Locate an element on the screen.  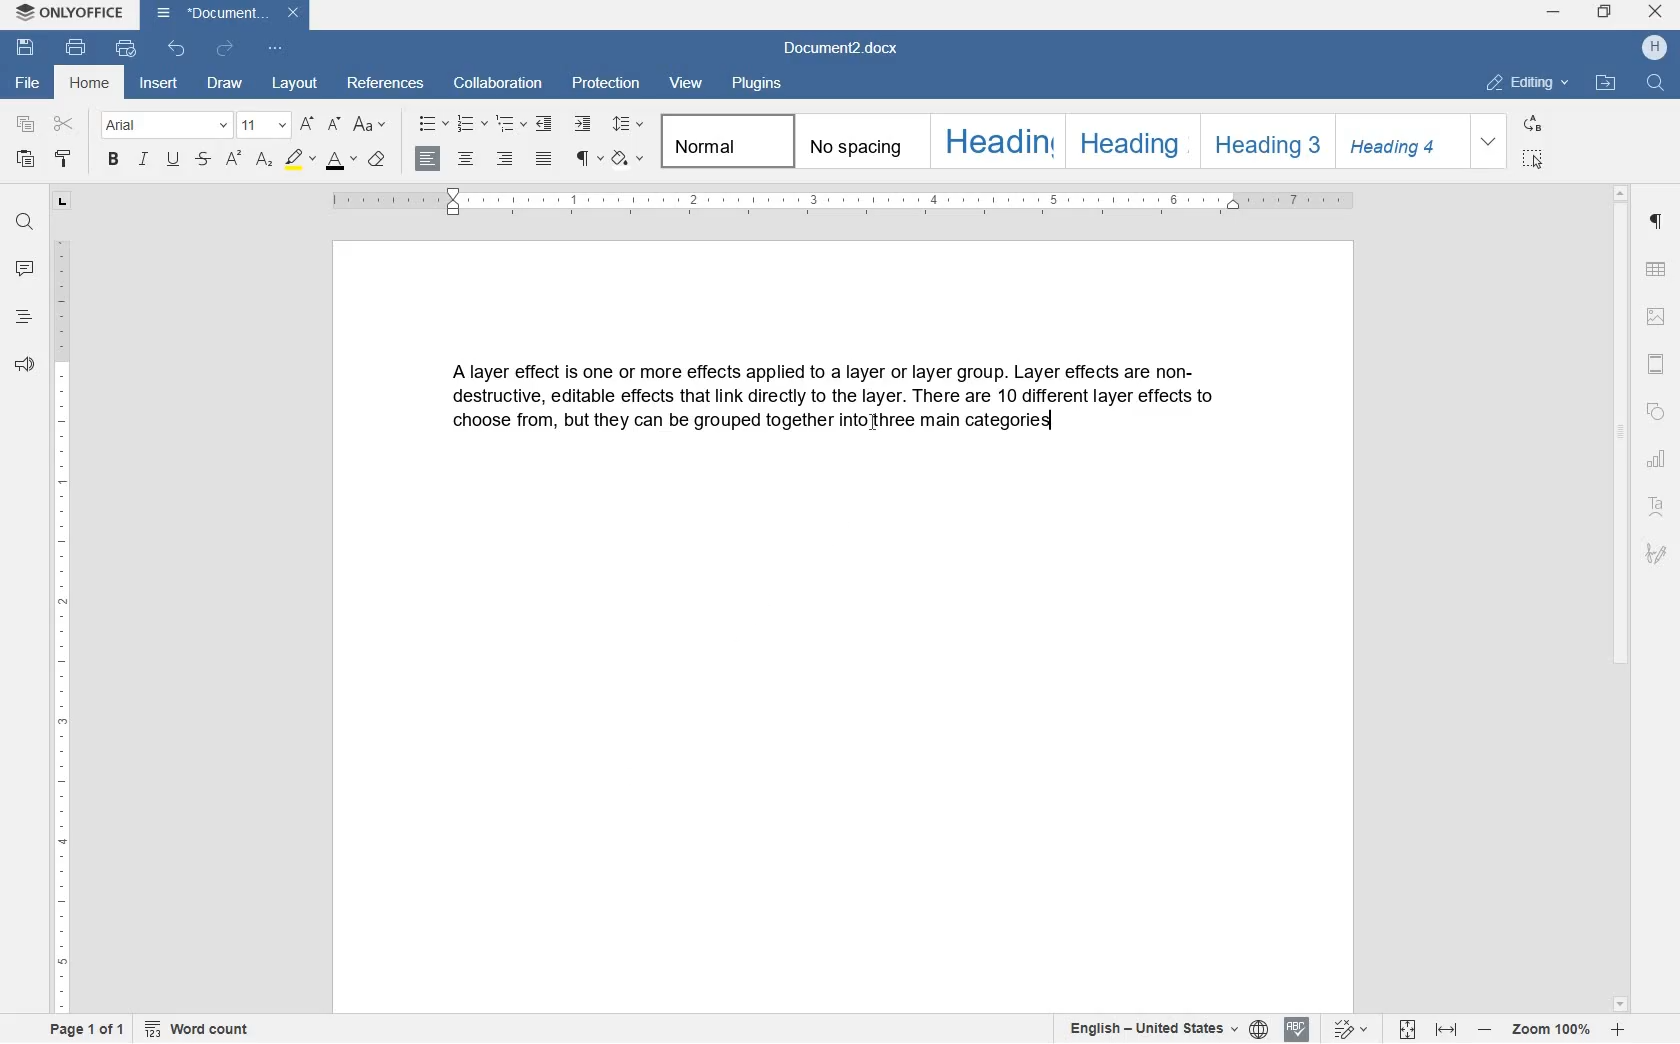
undo is located at coordinates (178, 50).